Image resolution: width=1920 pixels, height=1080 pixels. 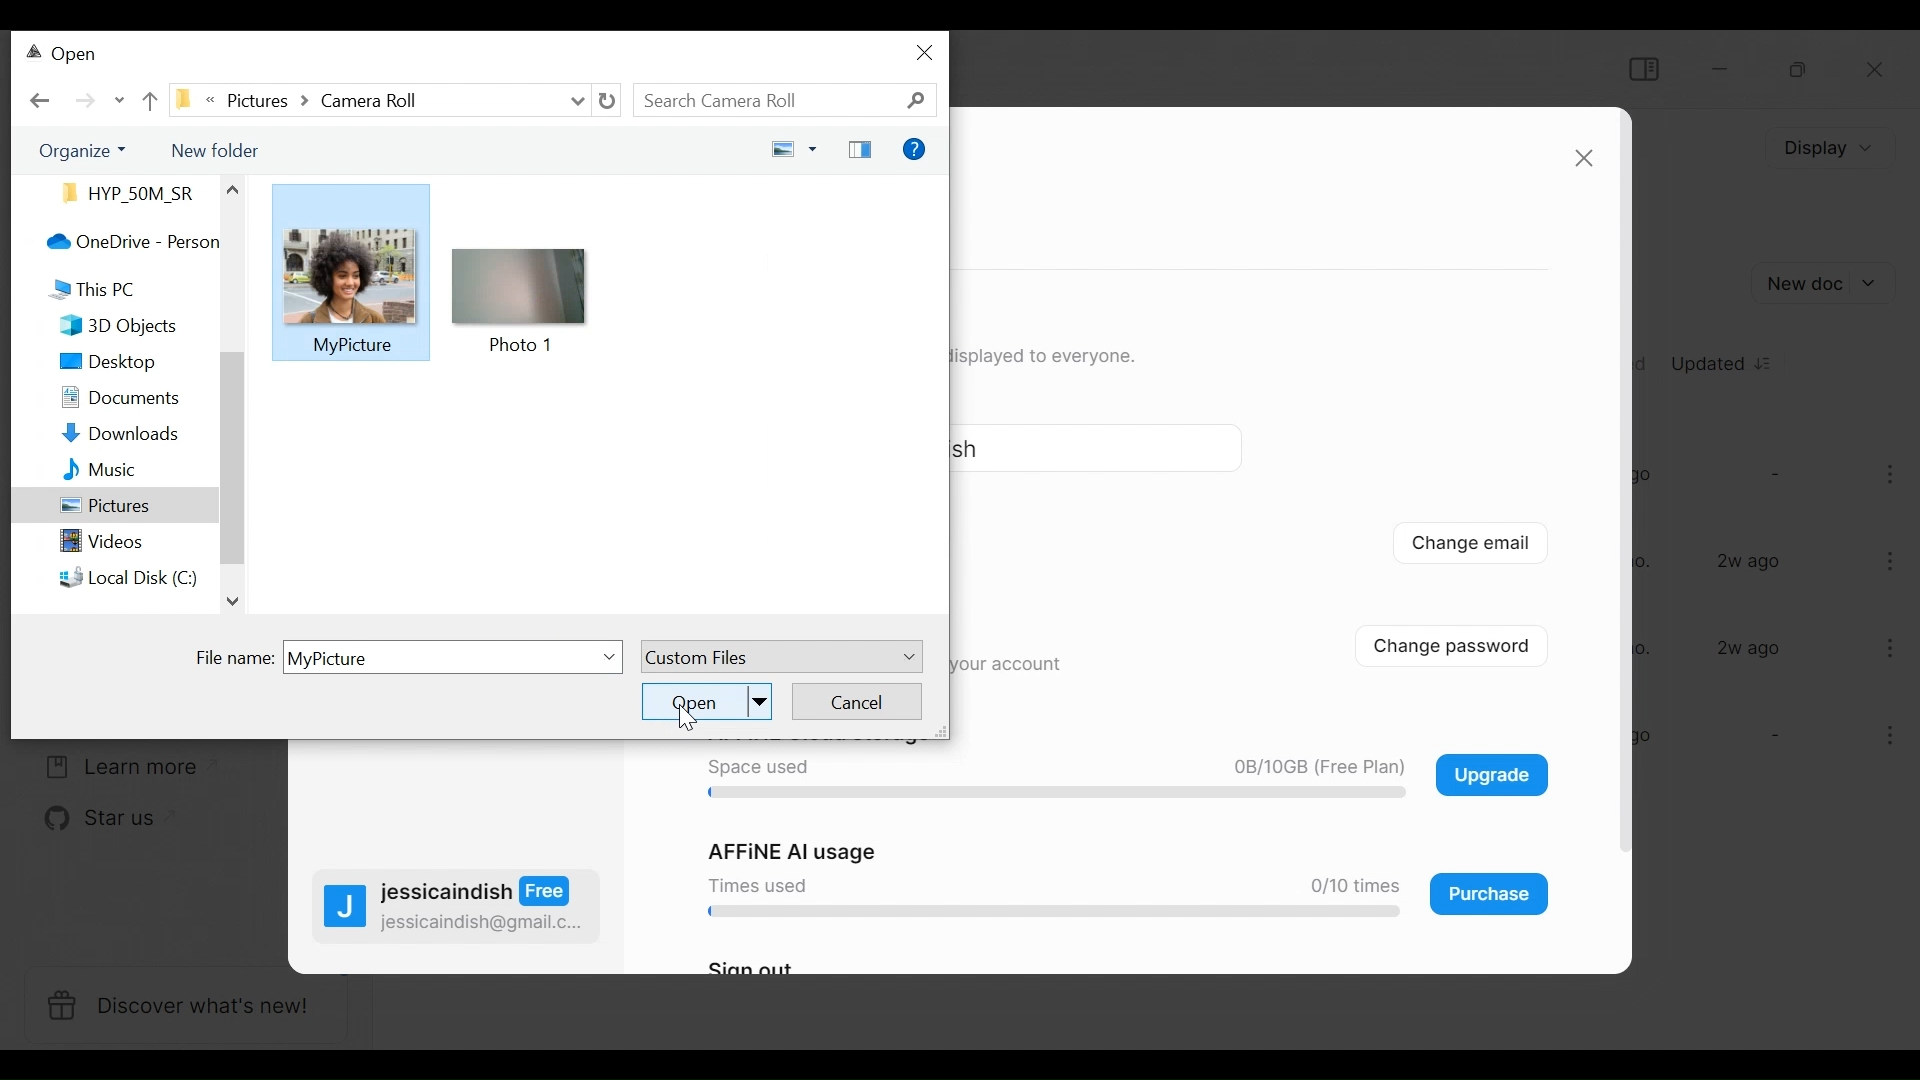 What do you see at coordinates (524, 346) in the screenshot?
I see `Photo 1` at bounding box center [524, 346].